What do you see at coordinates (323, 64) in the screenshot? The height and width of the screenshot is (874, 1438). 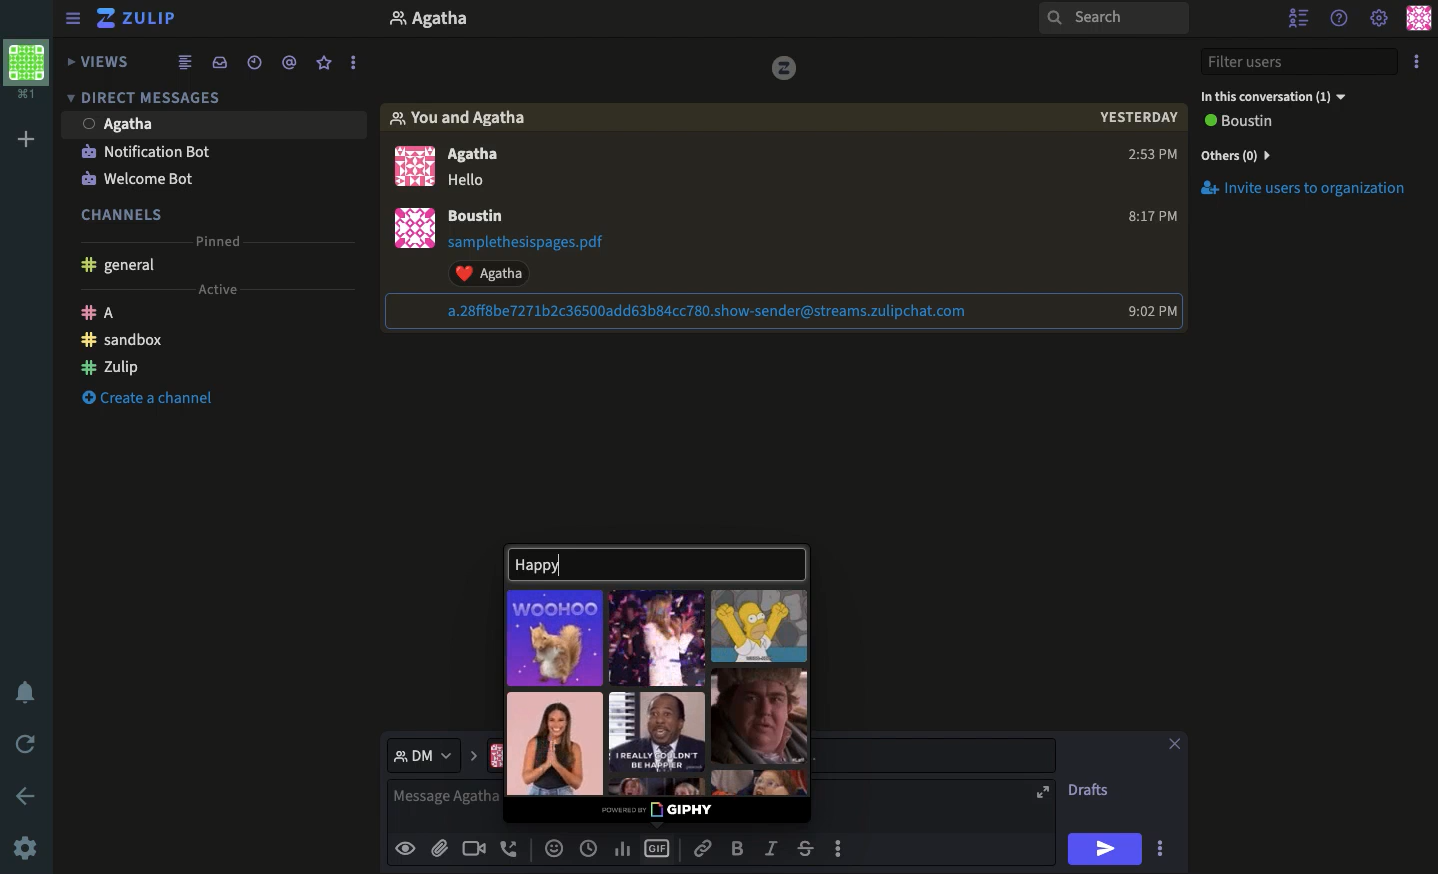 I see `Favorites` at bounding box center [323, 64].